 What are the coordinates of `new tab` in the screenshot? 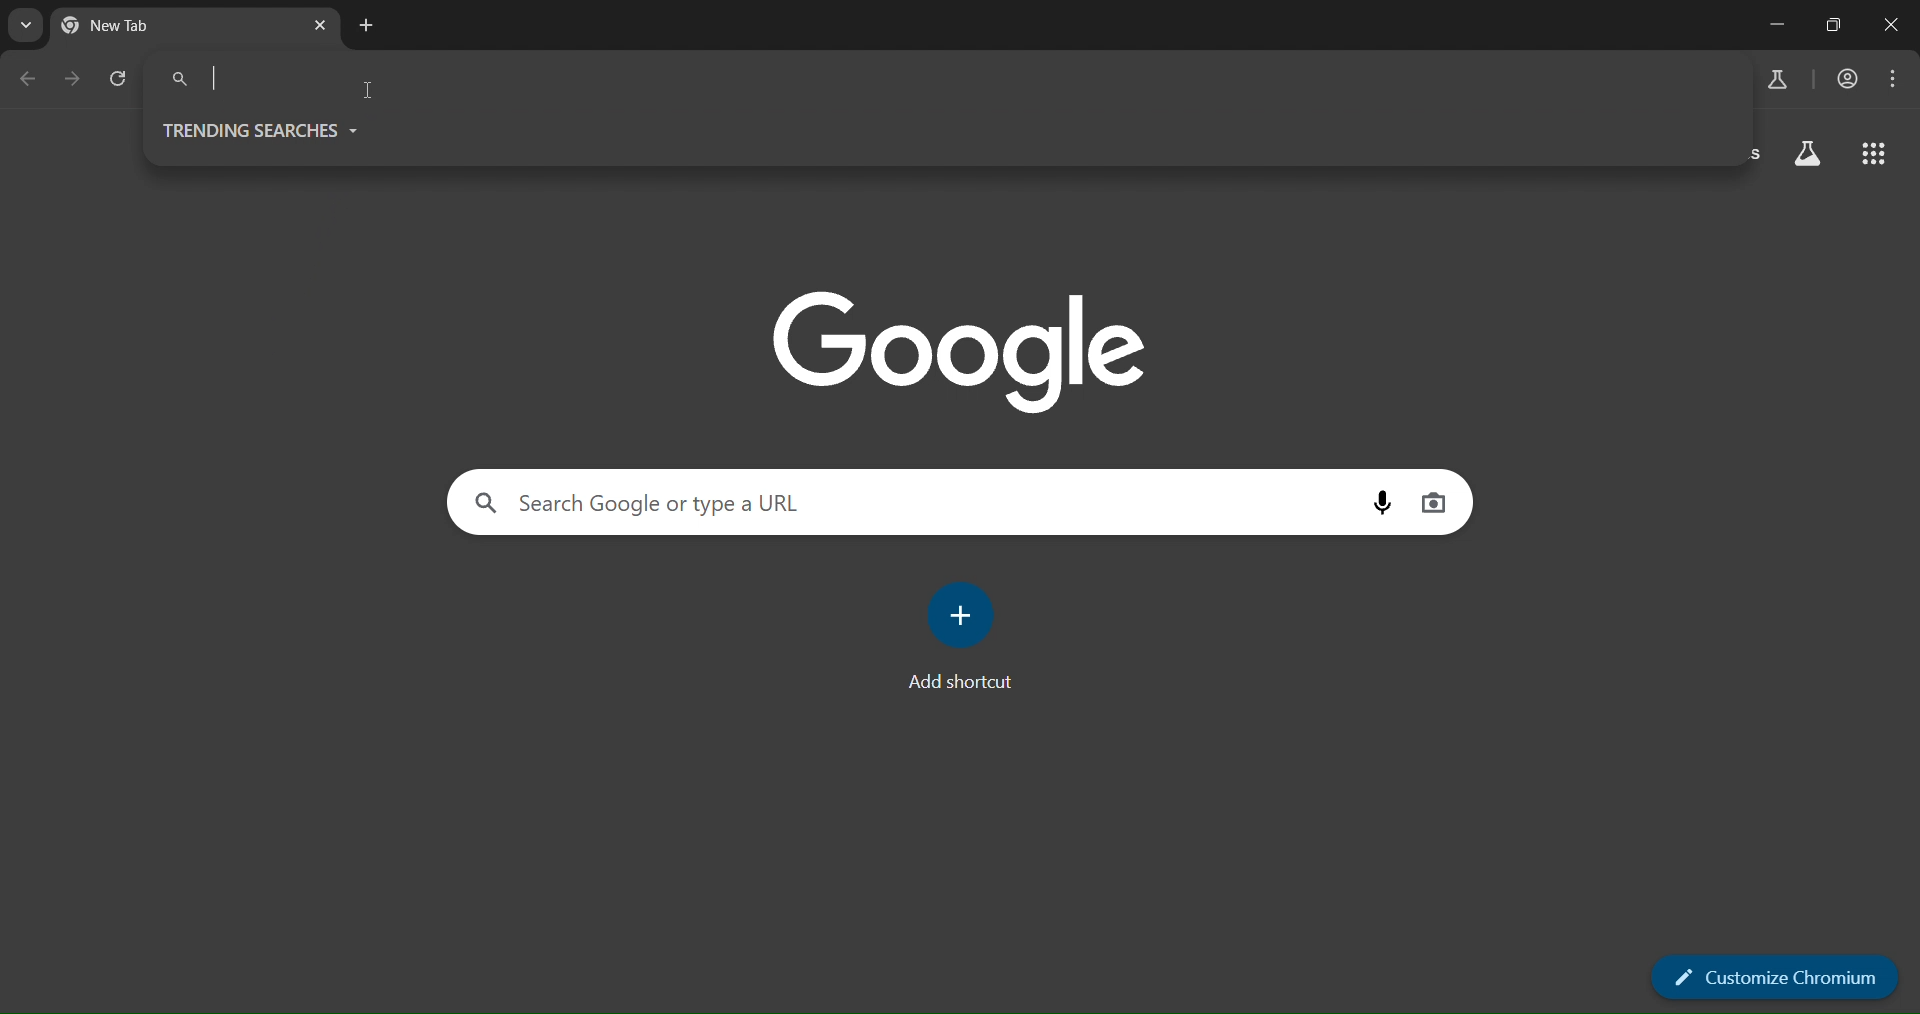 It's located at (369, 26).